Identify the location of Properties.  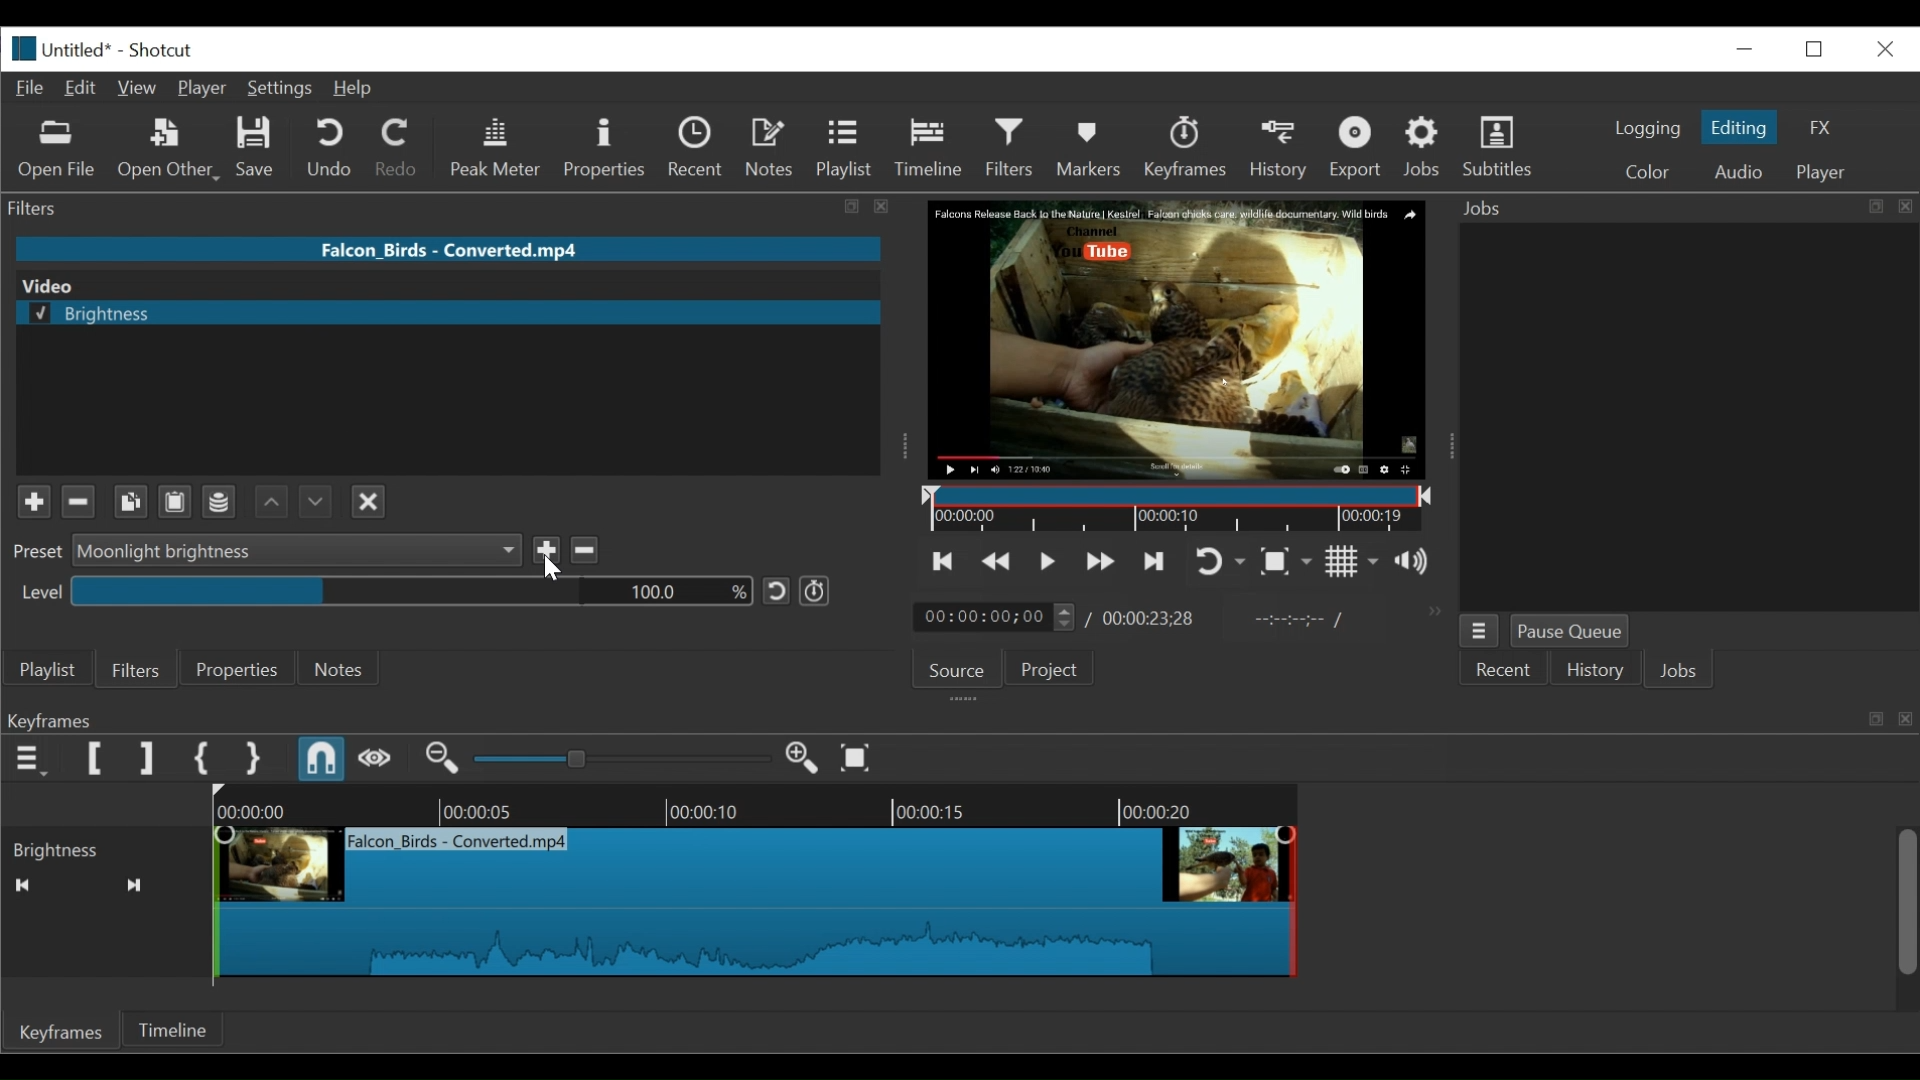
(605, 149).